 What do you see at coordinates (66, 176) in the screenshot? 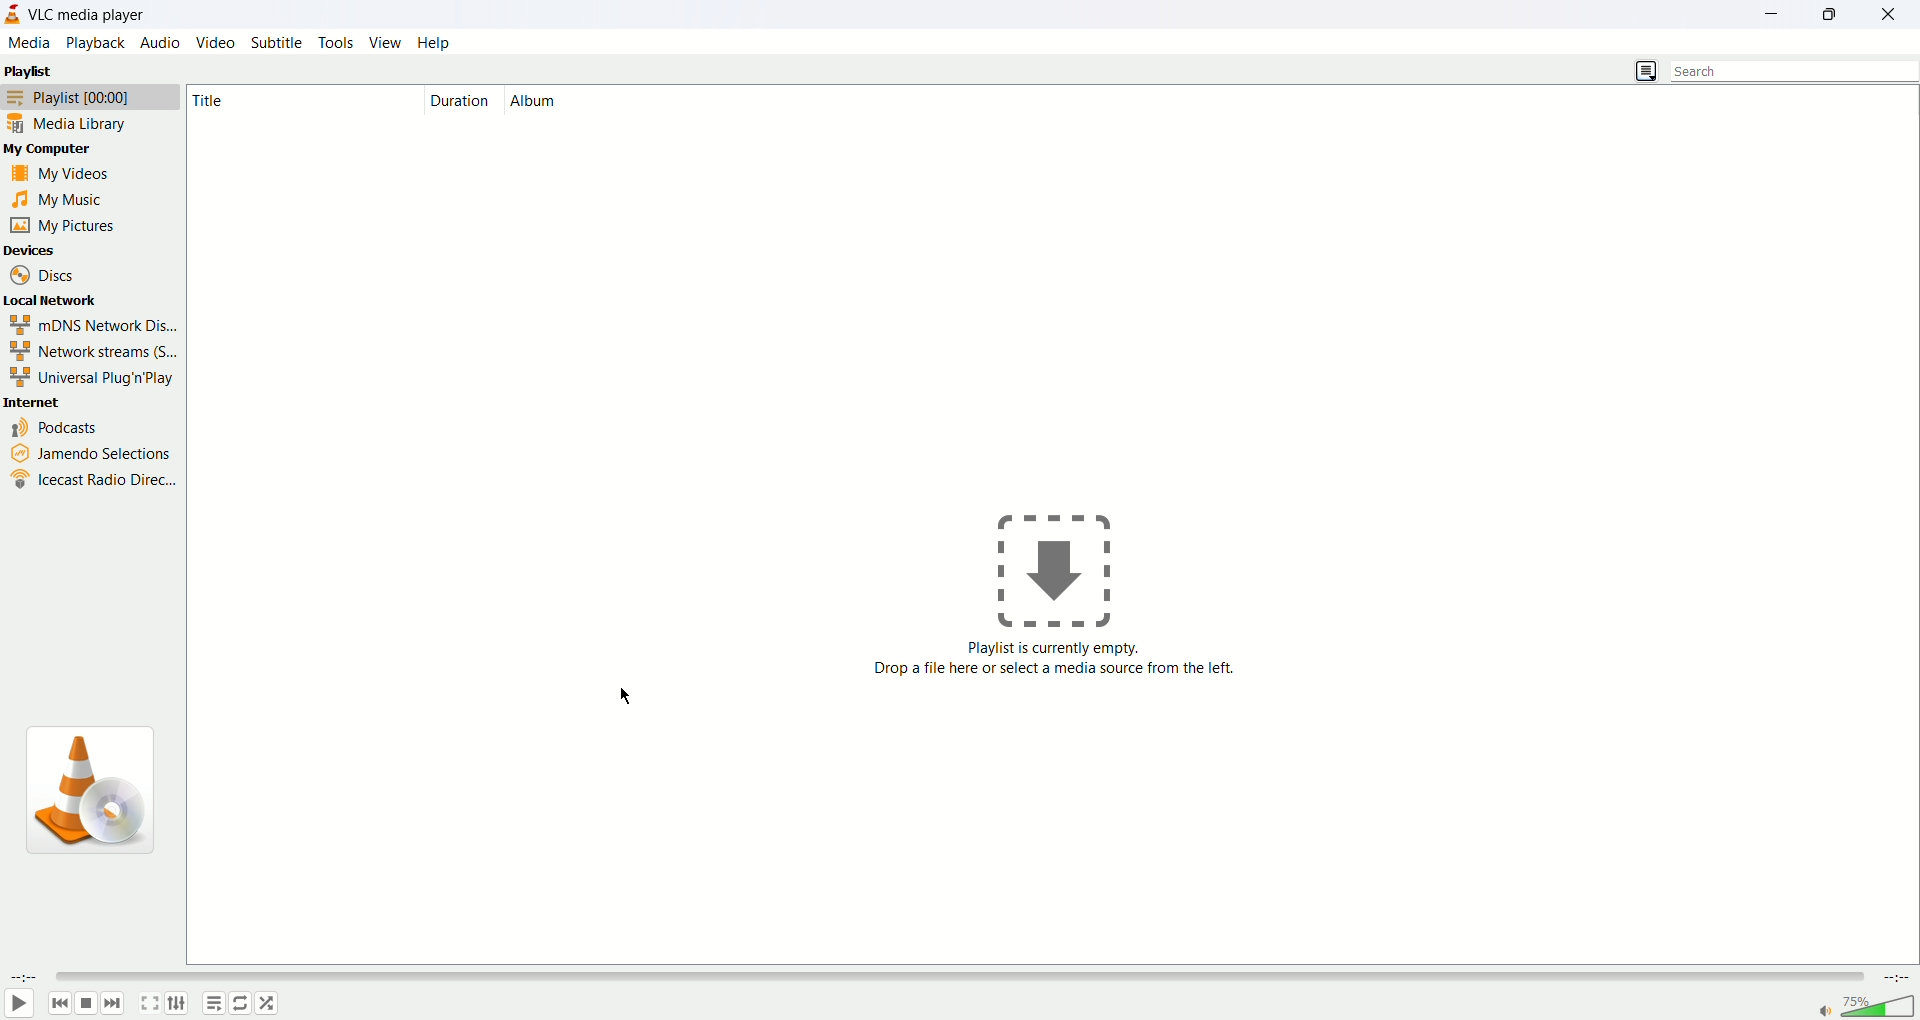
I see `my videos` at bounding box center [66, 176].